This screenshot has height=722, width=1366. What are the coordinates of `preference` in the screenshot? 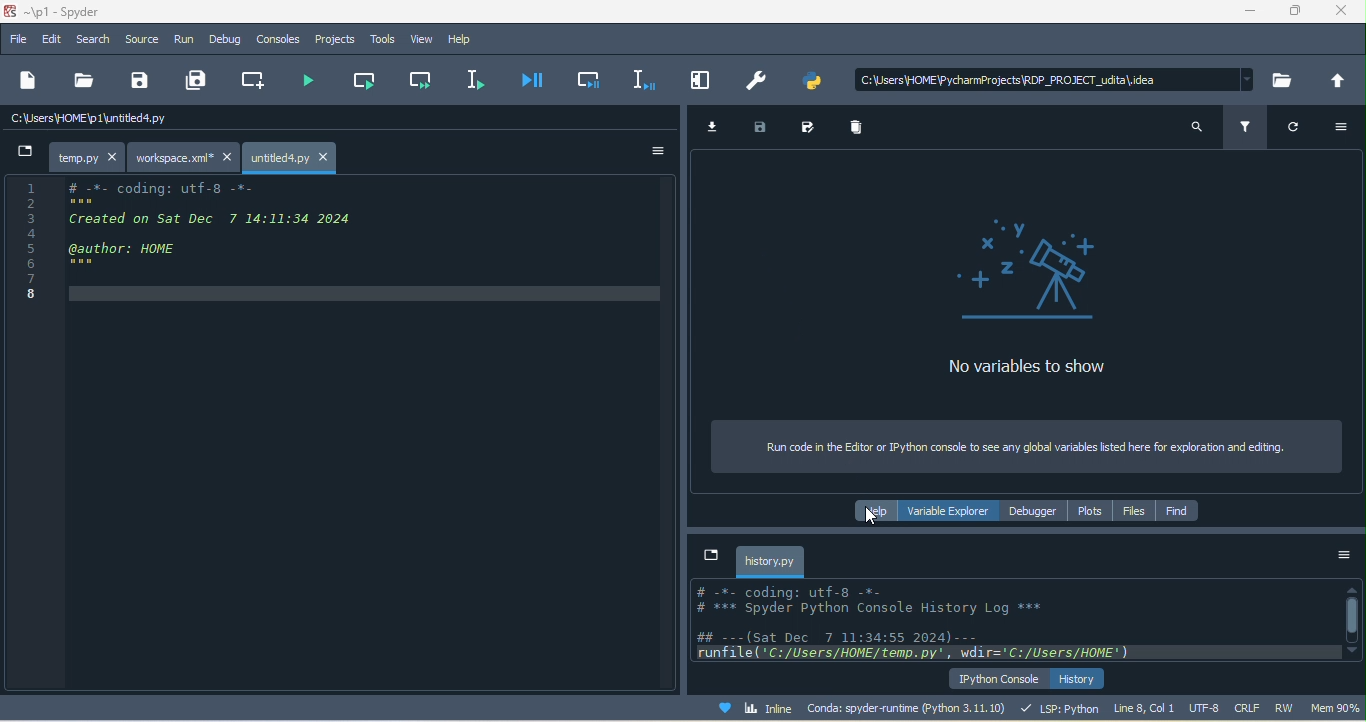 It's located at (754, 80).